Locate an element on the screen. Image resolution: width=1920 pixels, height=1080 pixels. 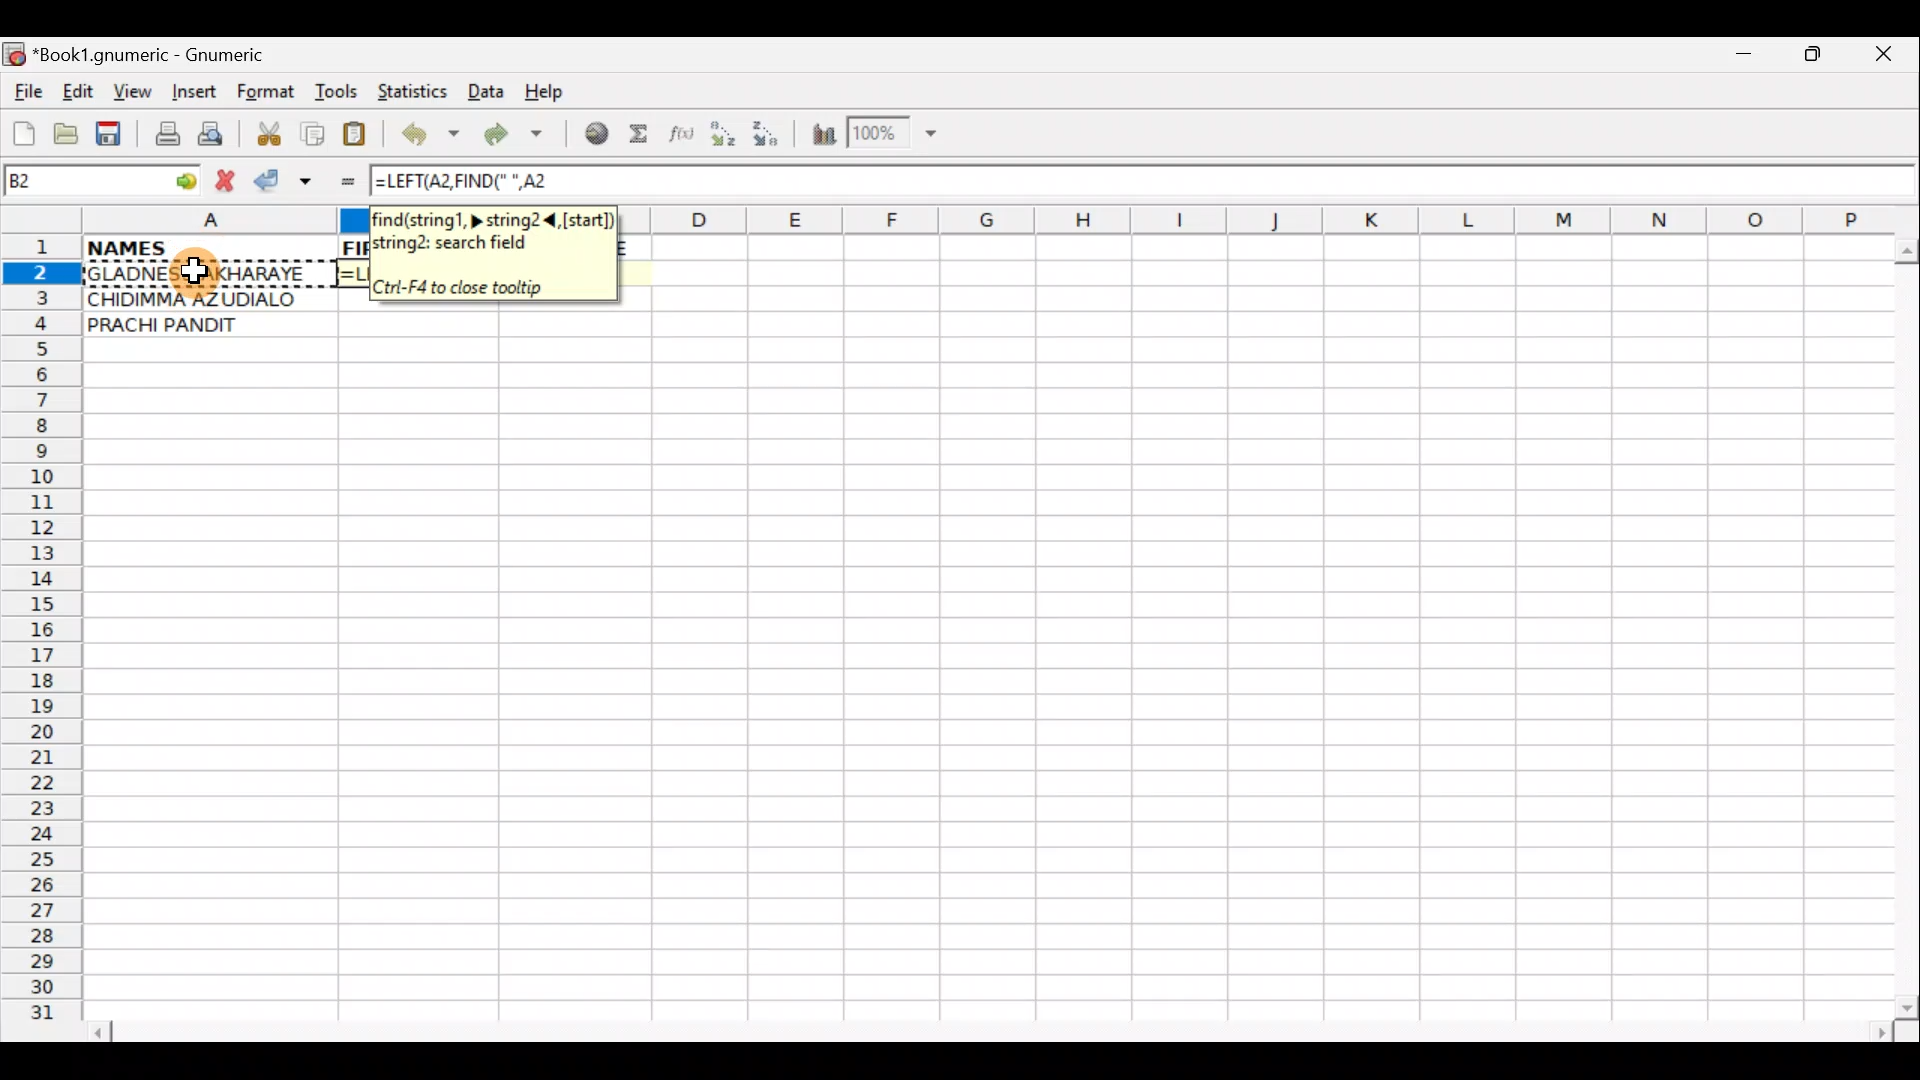
Edit is located at coordinates (77, 91).